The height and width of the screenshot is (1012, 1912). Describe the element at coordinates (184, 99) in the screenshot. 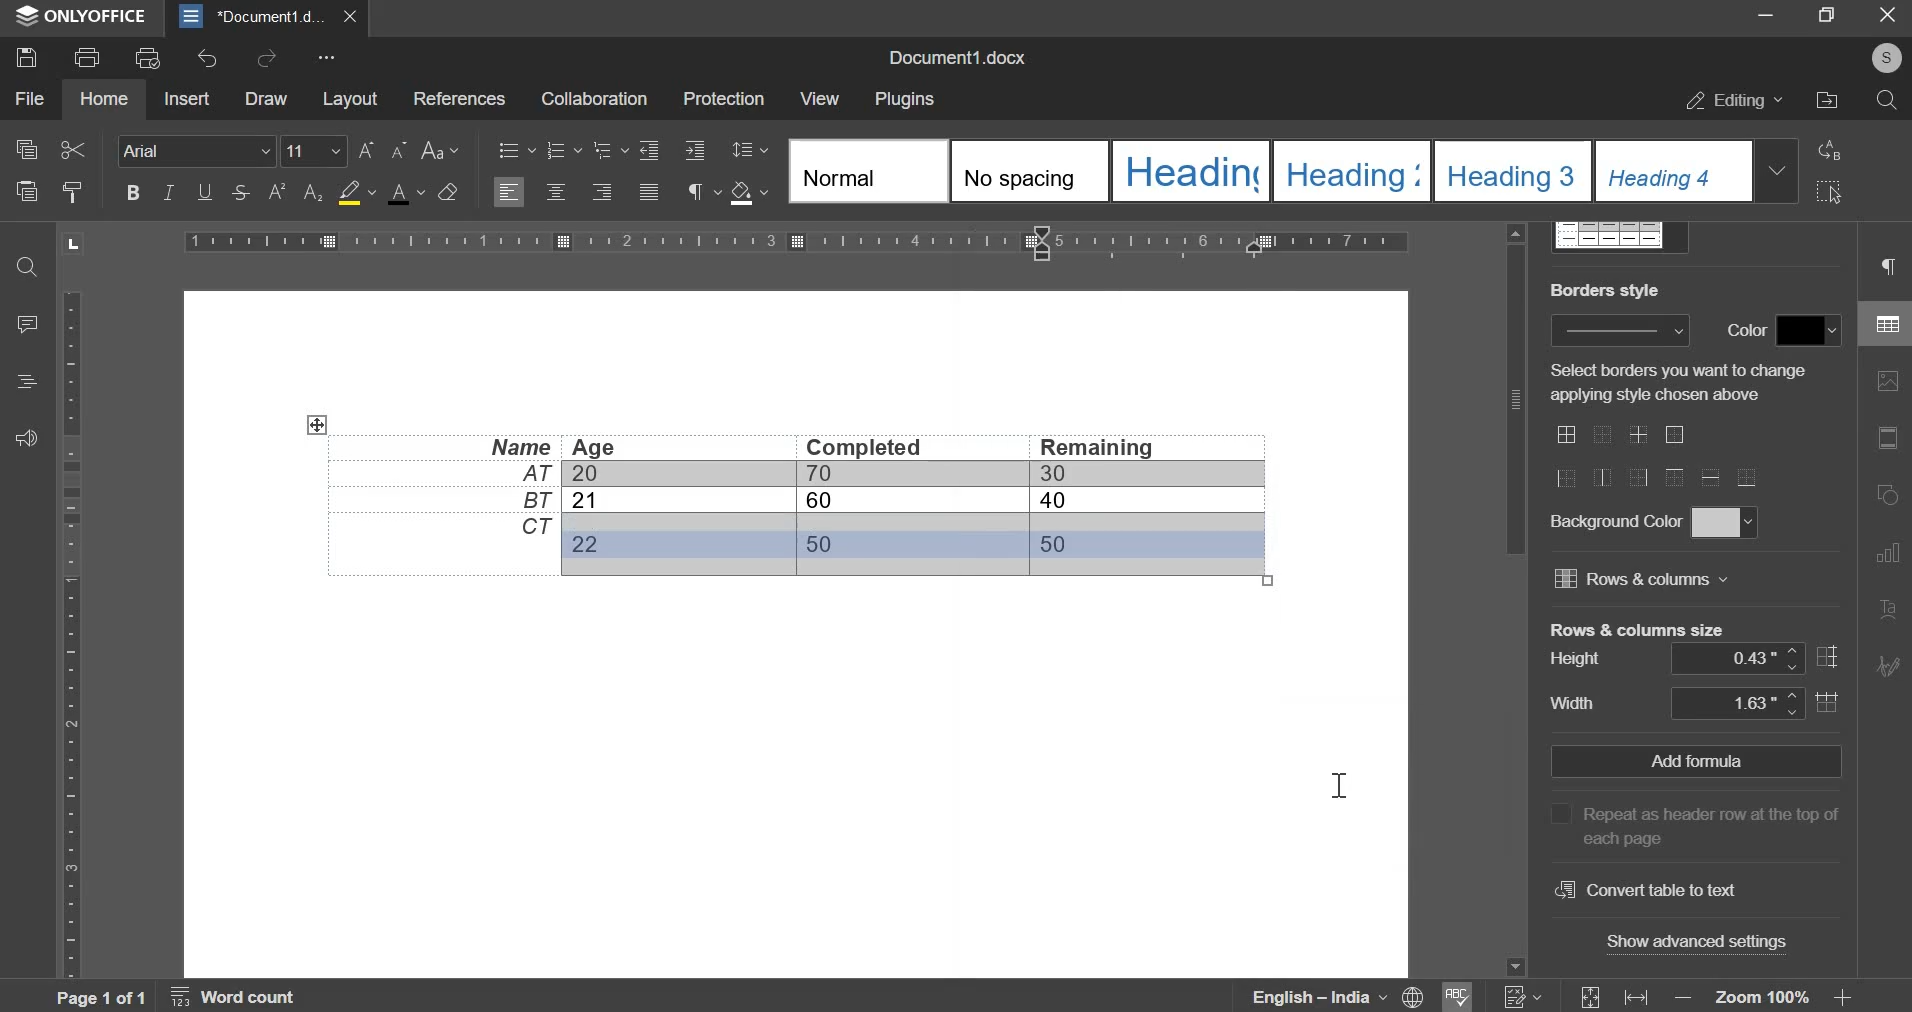

I see `insert` at that location.